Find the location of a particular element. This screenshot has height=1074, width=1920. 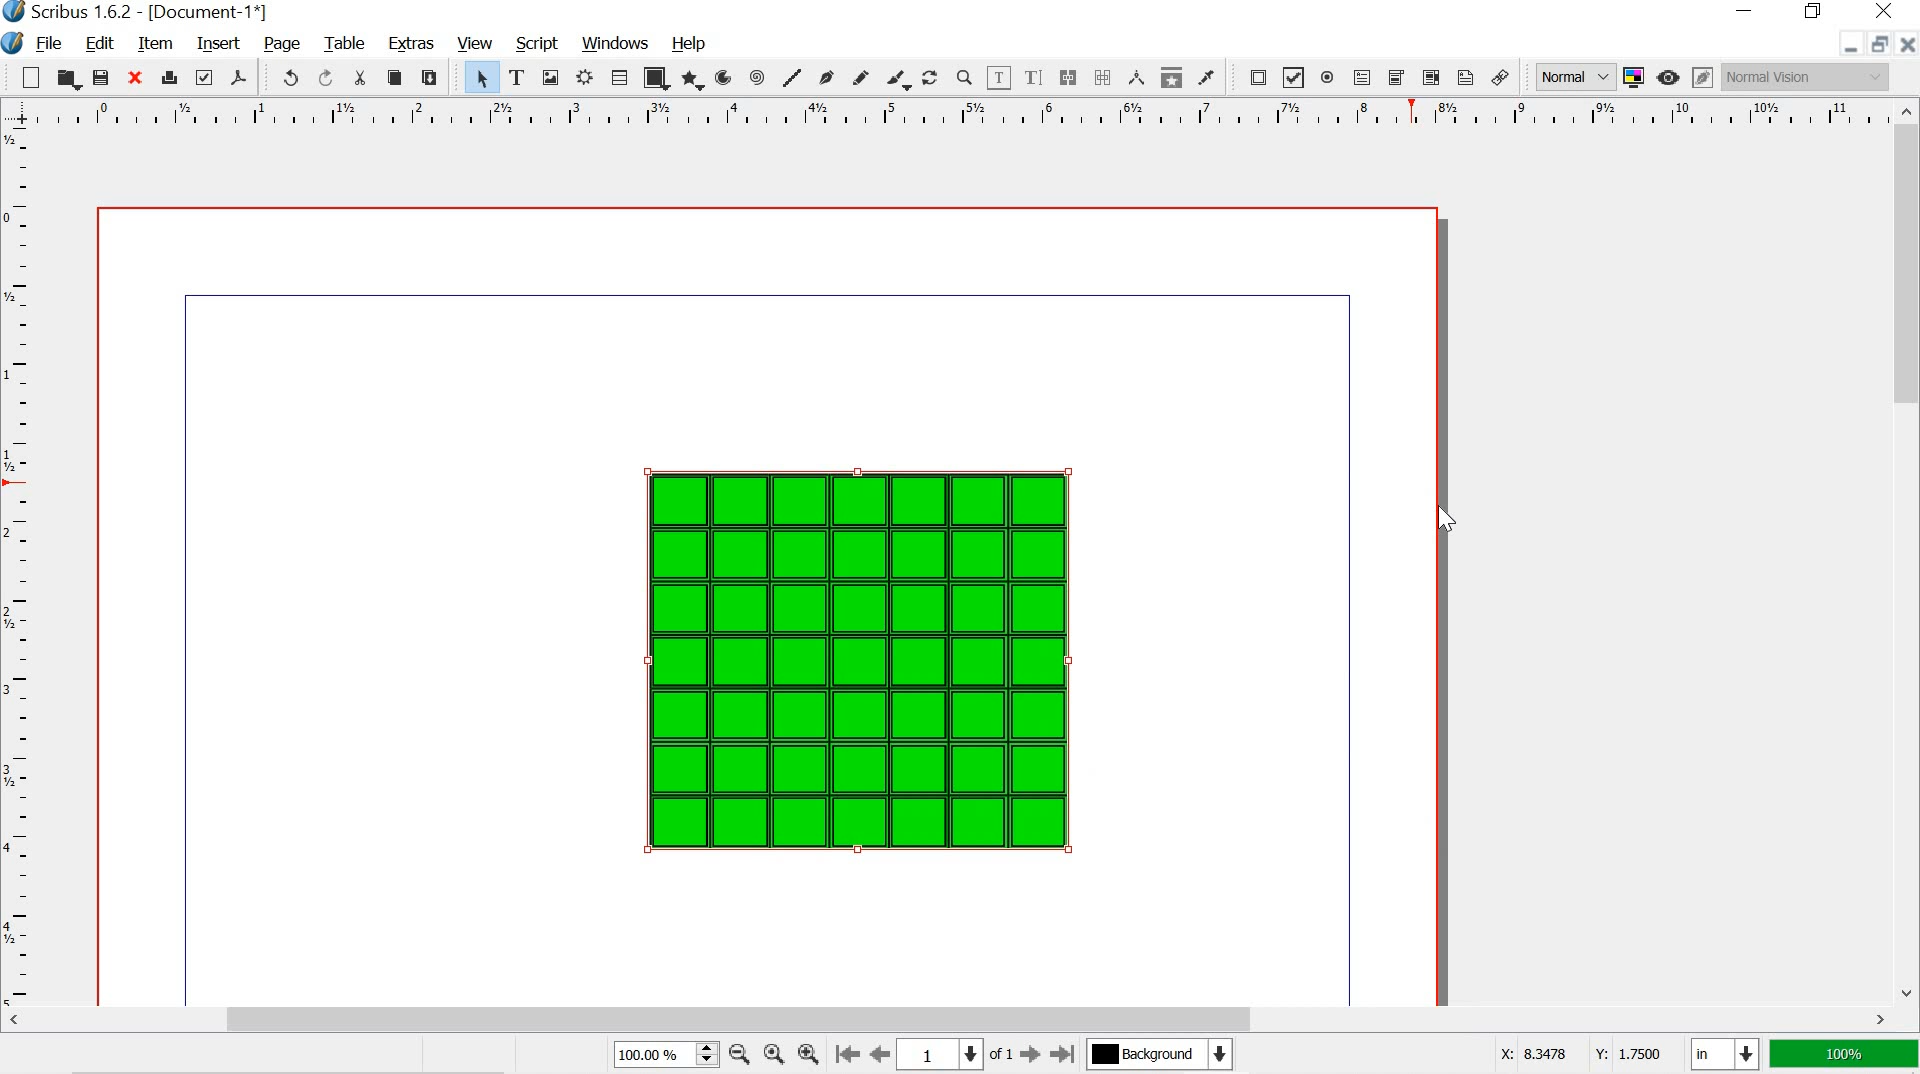

paste is located at coordinates (436, 80).